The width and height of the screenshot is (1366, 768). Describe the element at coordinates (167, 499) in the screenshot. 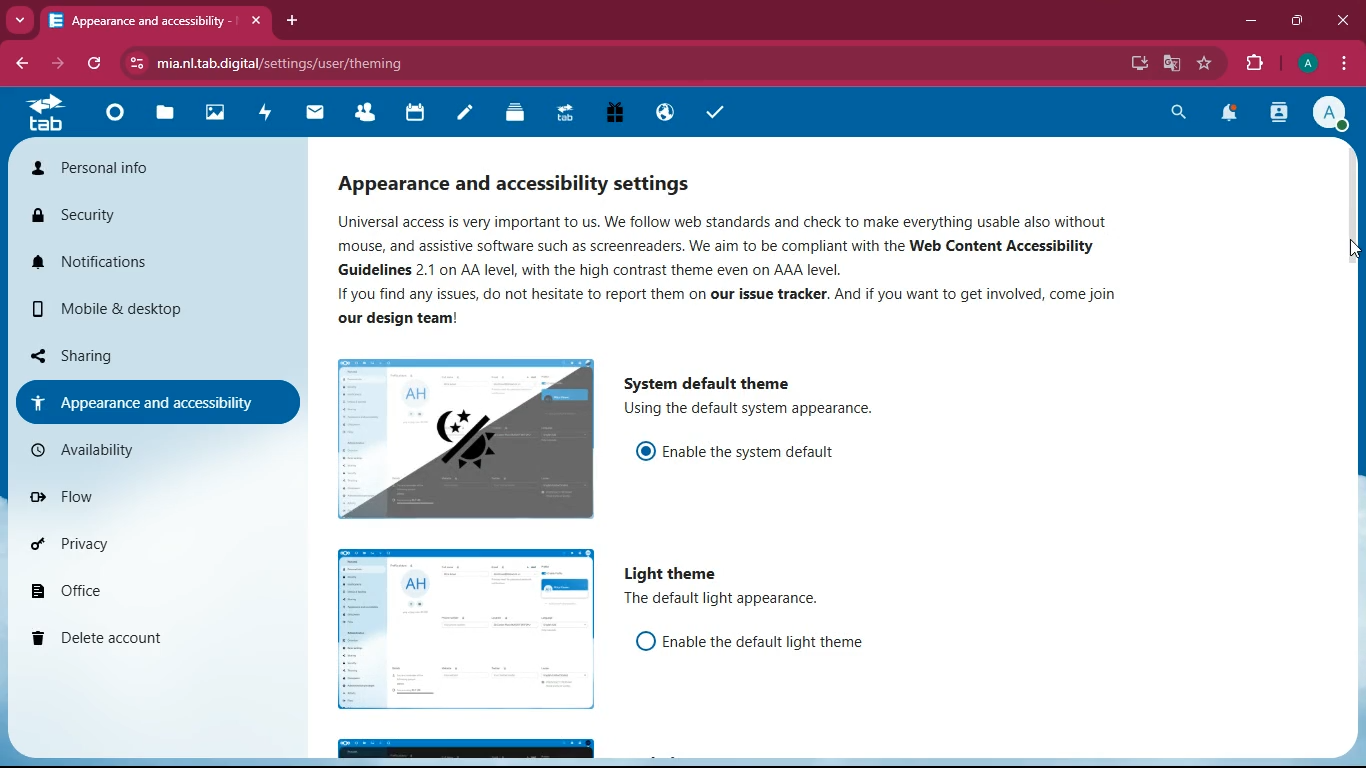

I see `flow` at that location.